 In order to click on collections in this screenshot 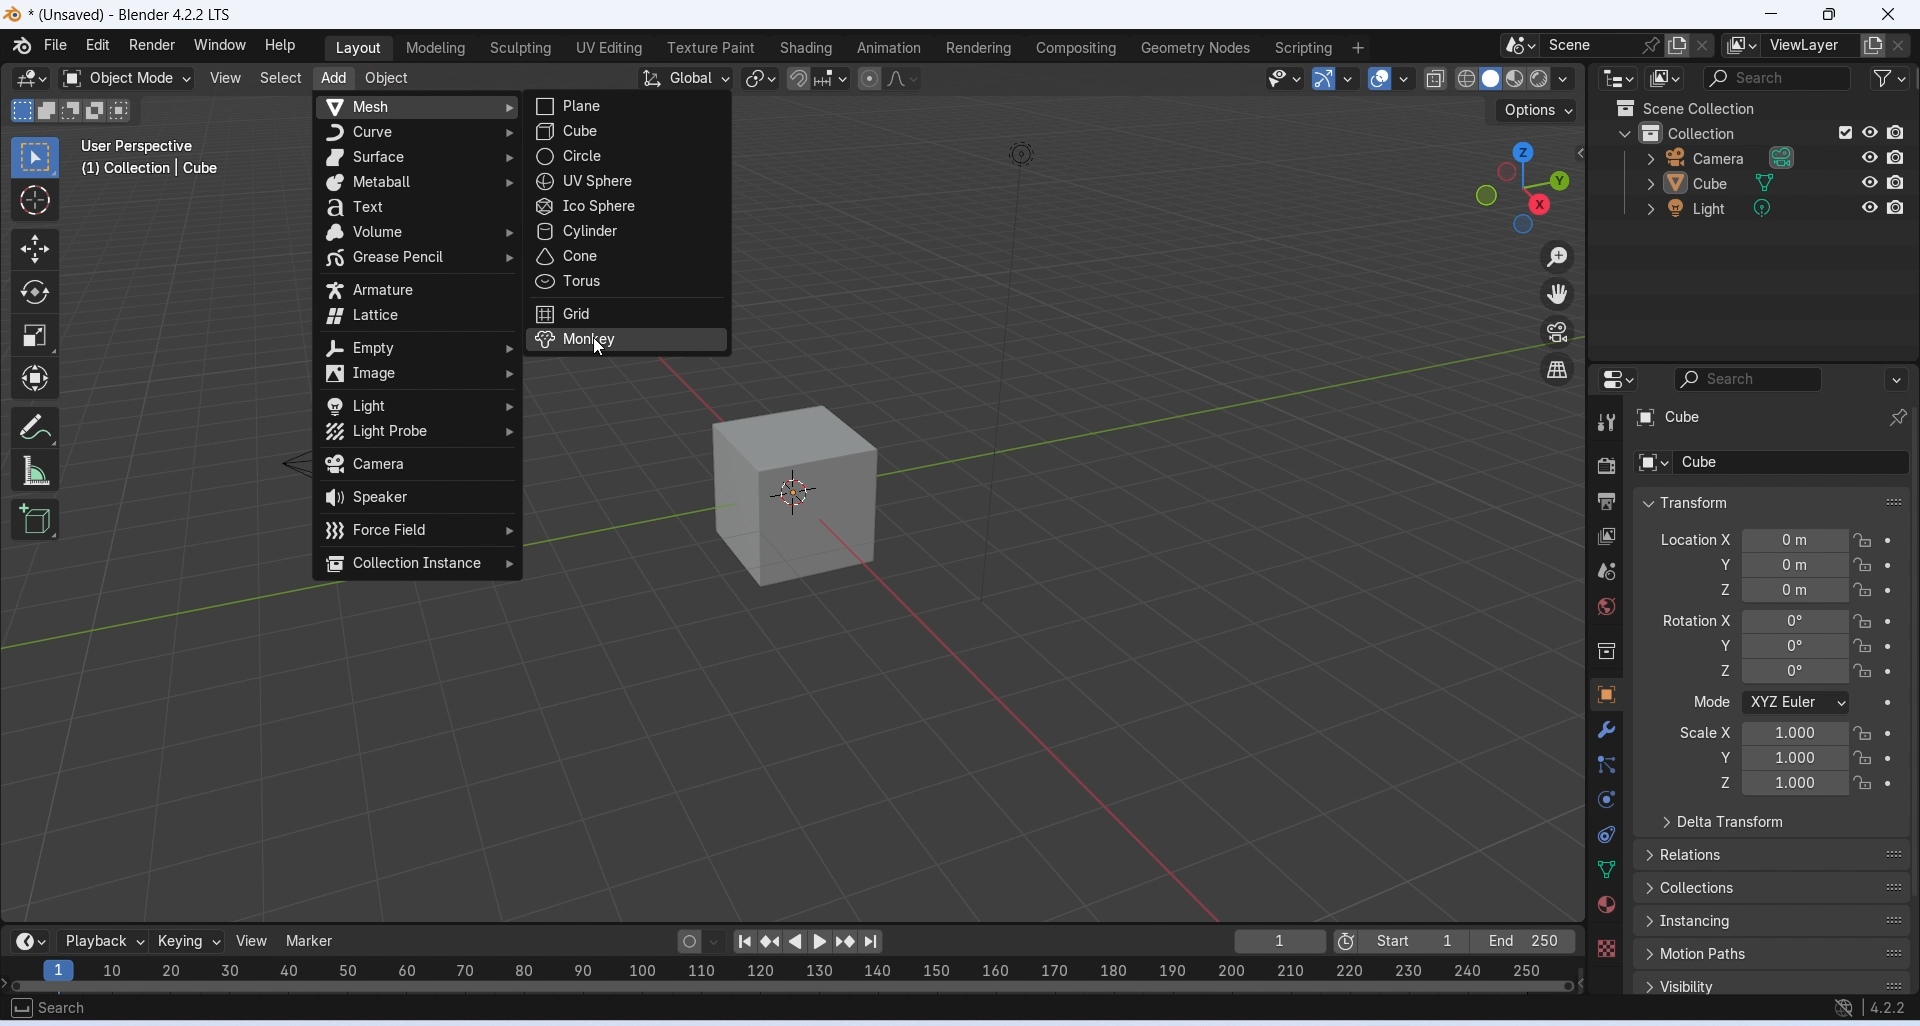, I will do `click(1772, 889)`.